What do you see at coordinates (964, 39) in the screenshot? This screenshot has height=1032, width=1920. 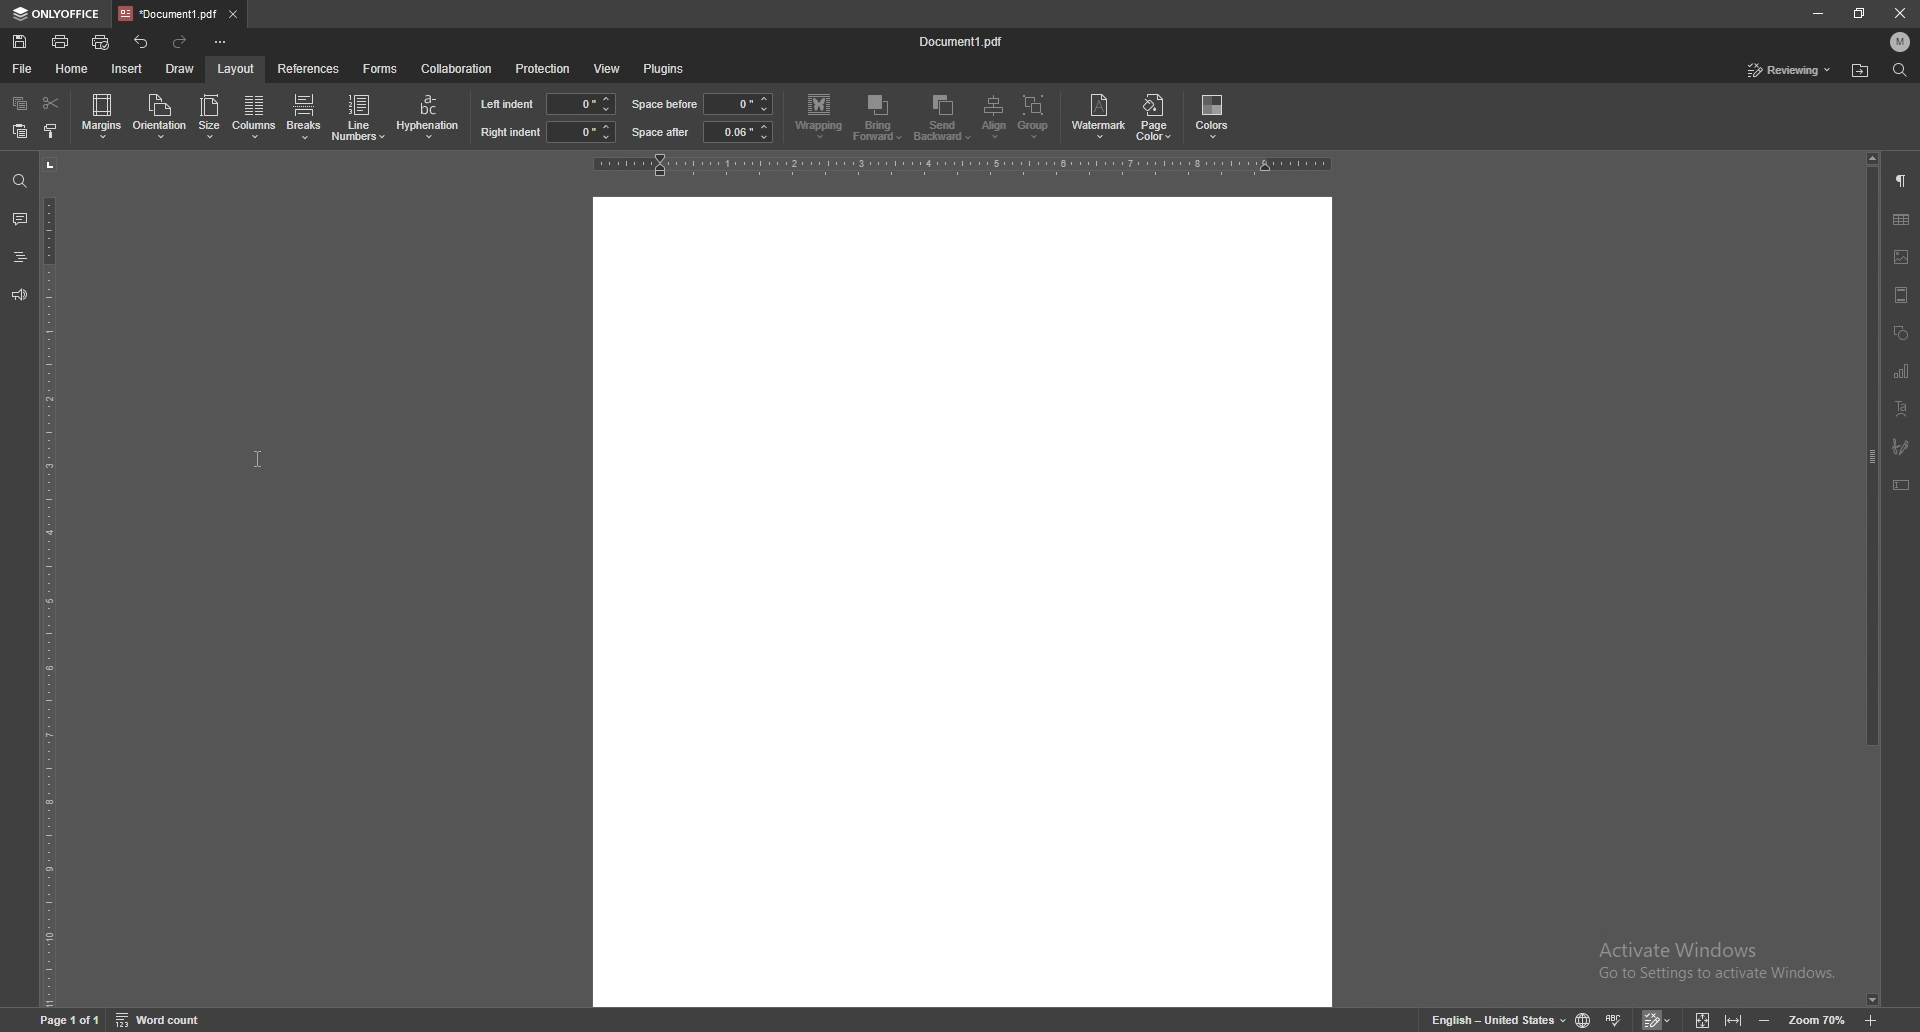 I see `file name` at bounding box center [964, 39].